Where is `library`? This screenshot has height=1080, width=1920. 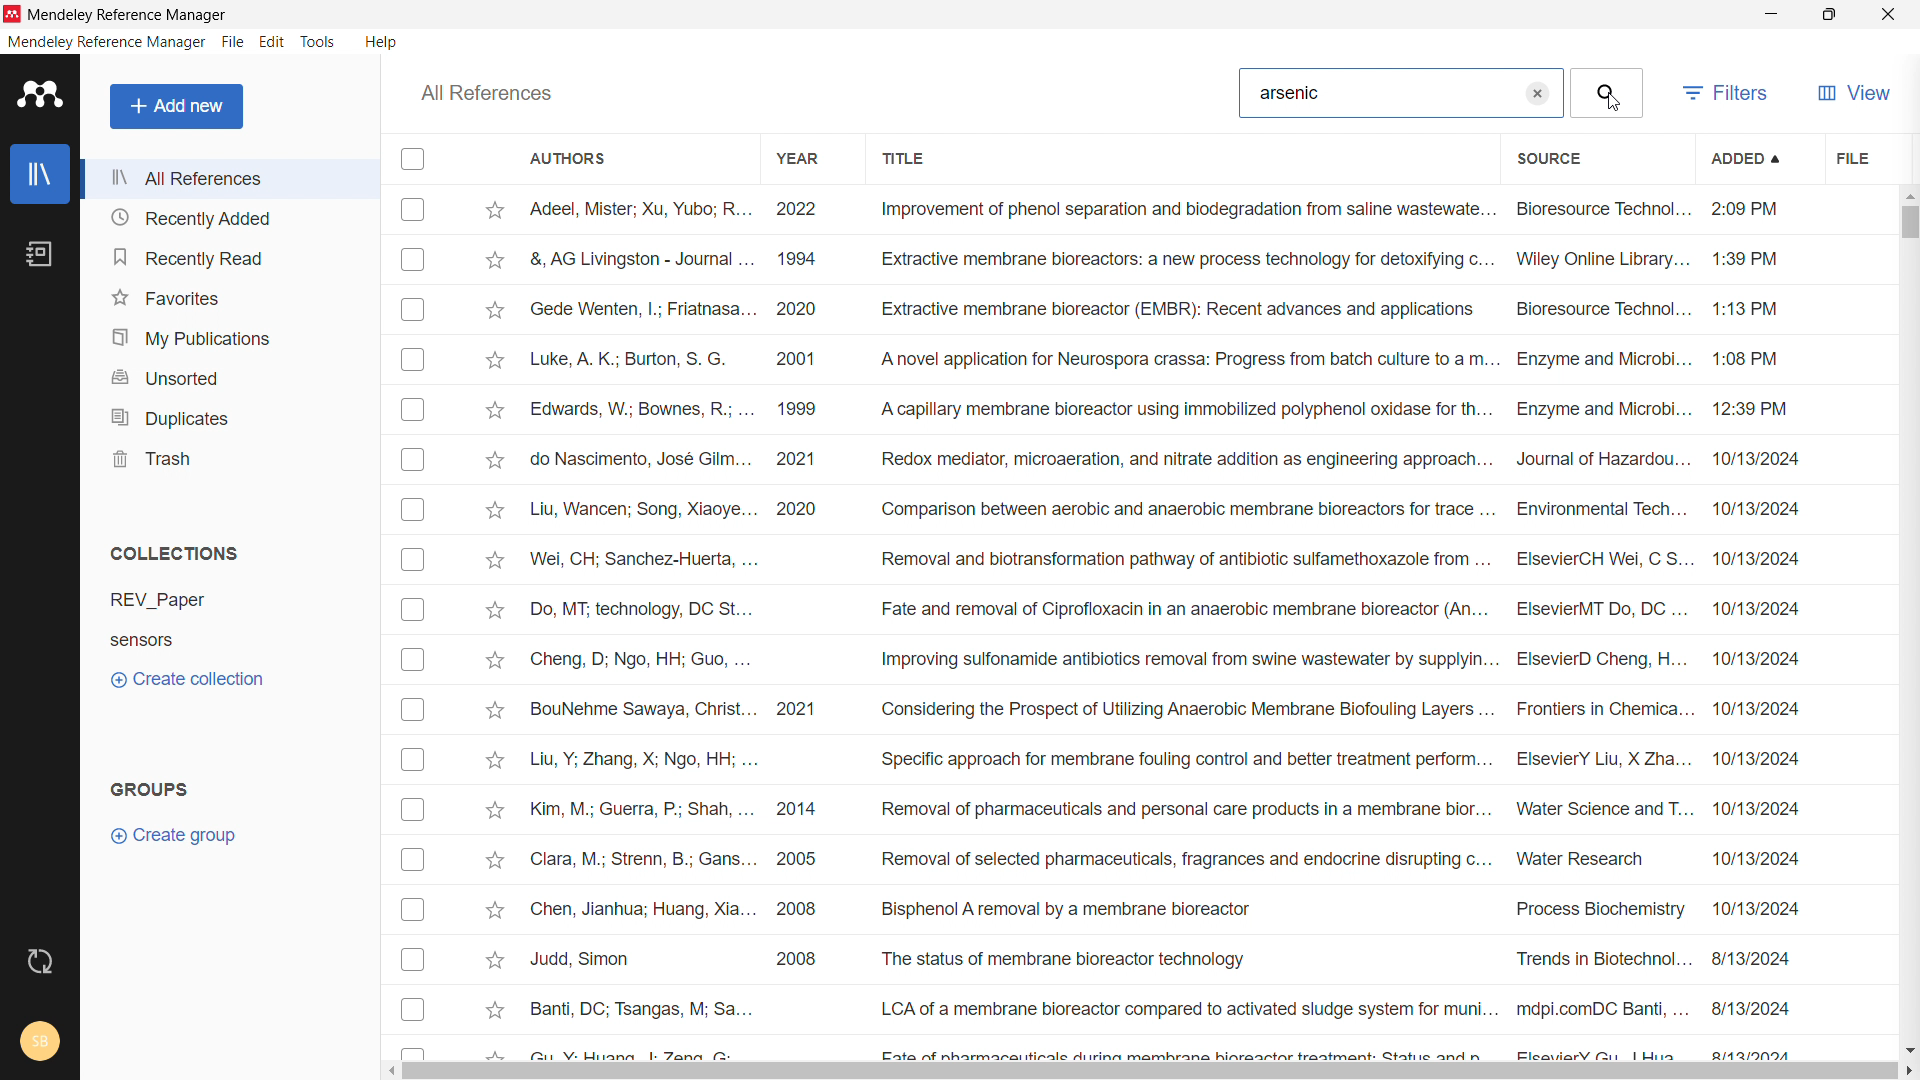 library is located at coordinates (40, 174).